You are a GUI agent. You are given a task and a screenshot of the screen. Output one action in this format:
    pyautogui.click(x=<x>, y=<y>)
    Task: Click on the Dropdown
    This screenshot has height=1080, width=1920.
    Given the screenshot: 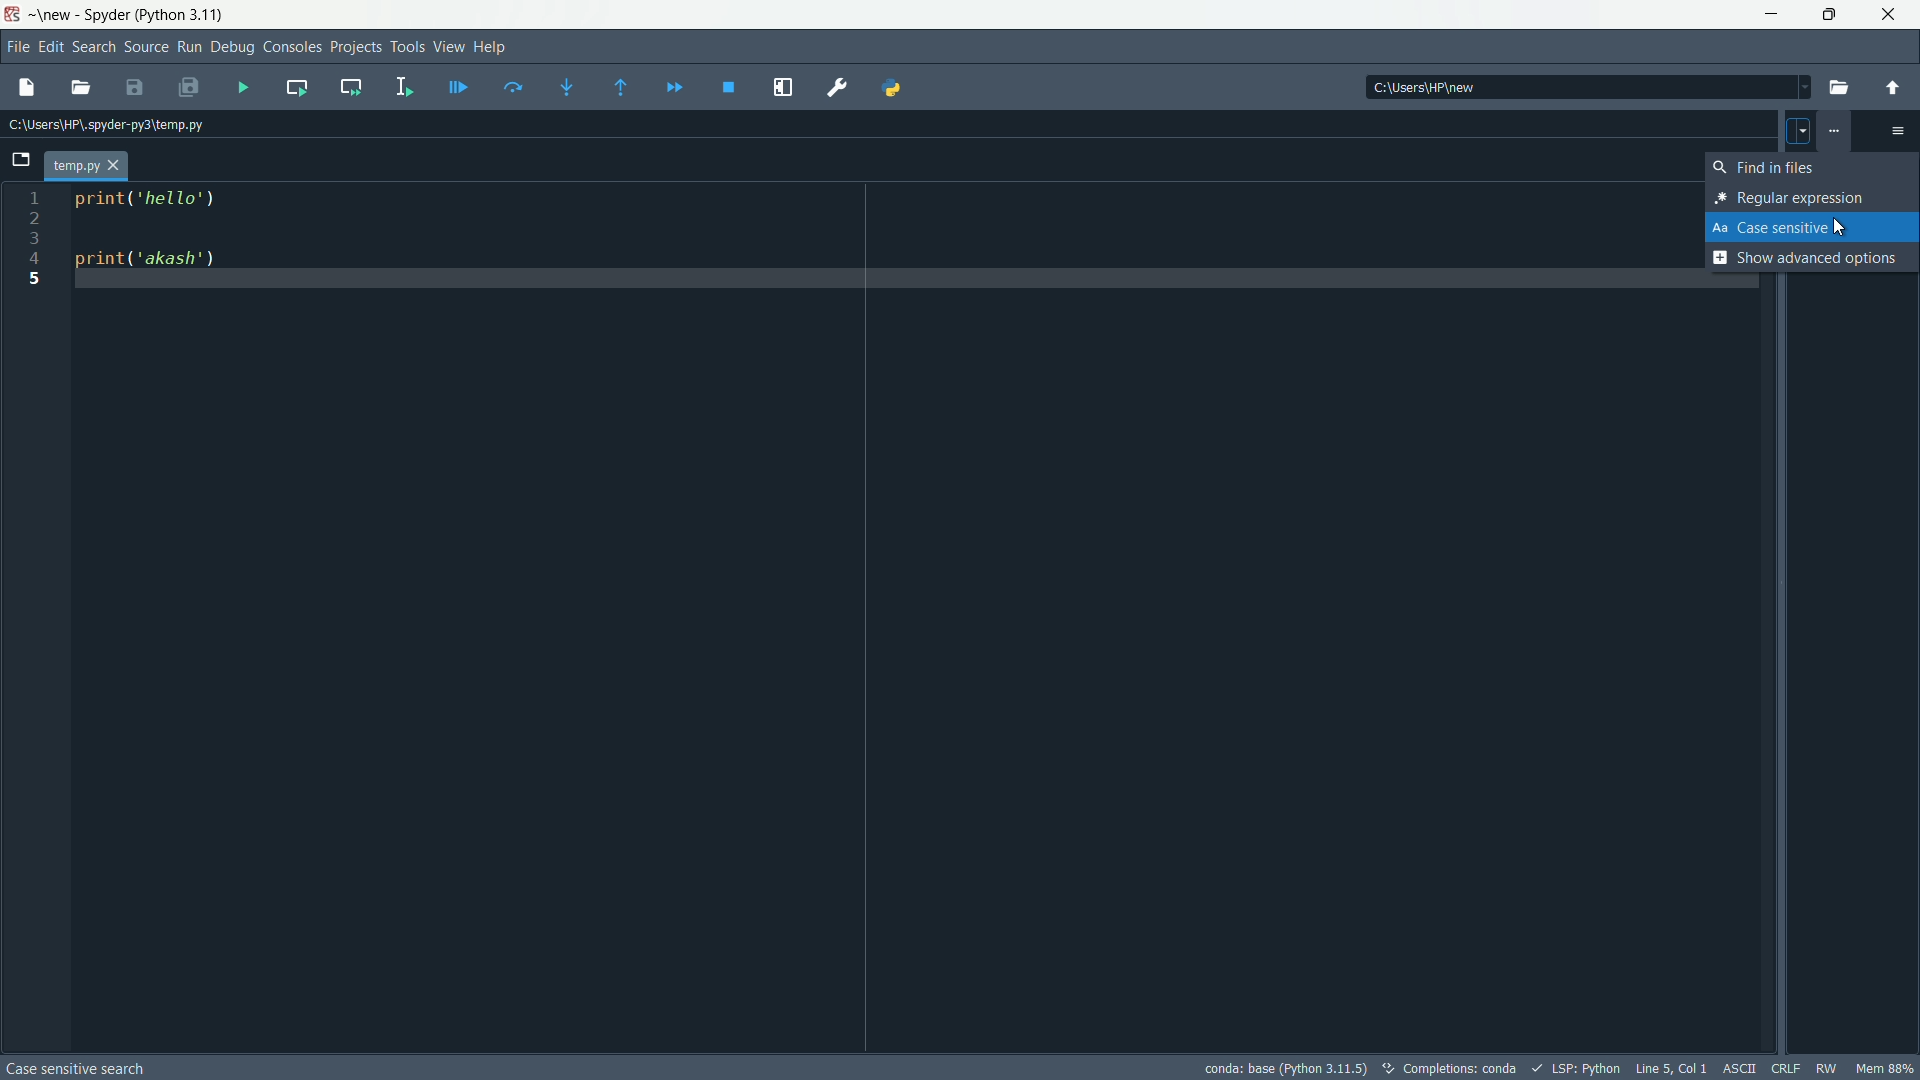 What is the action you would take?
    pyautogui.click(x=1796, y=128)
    